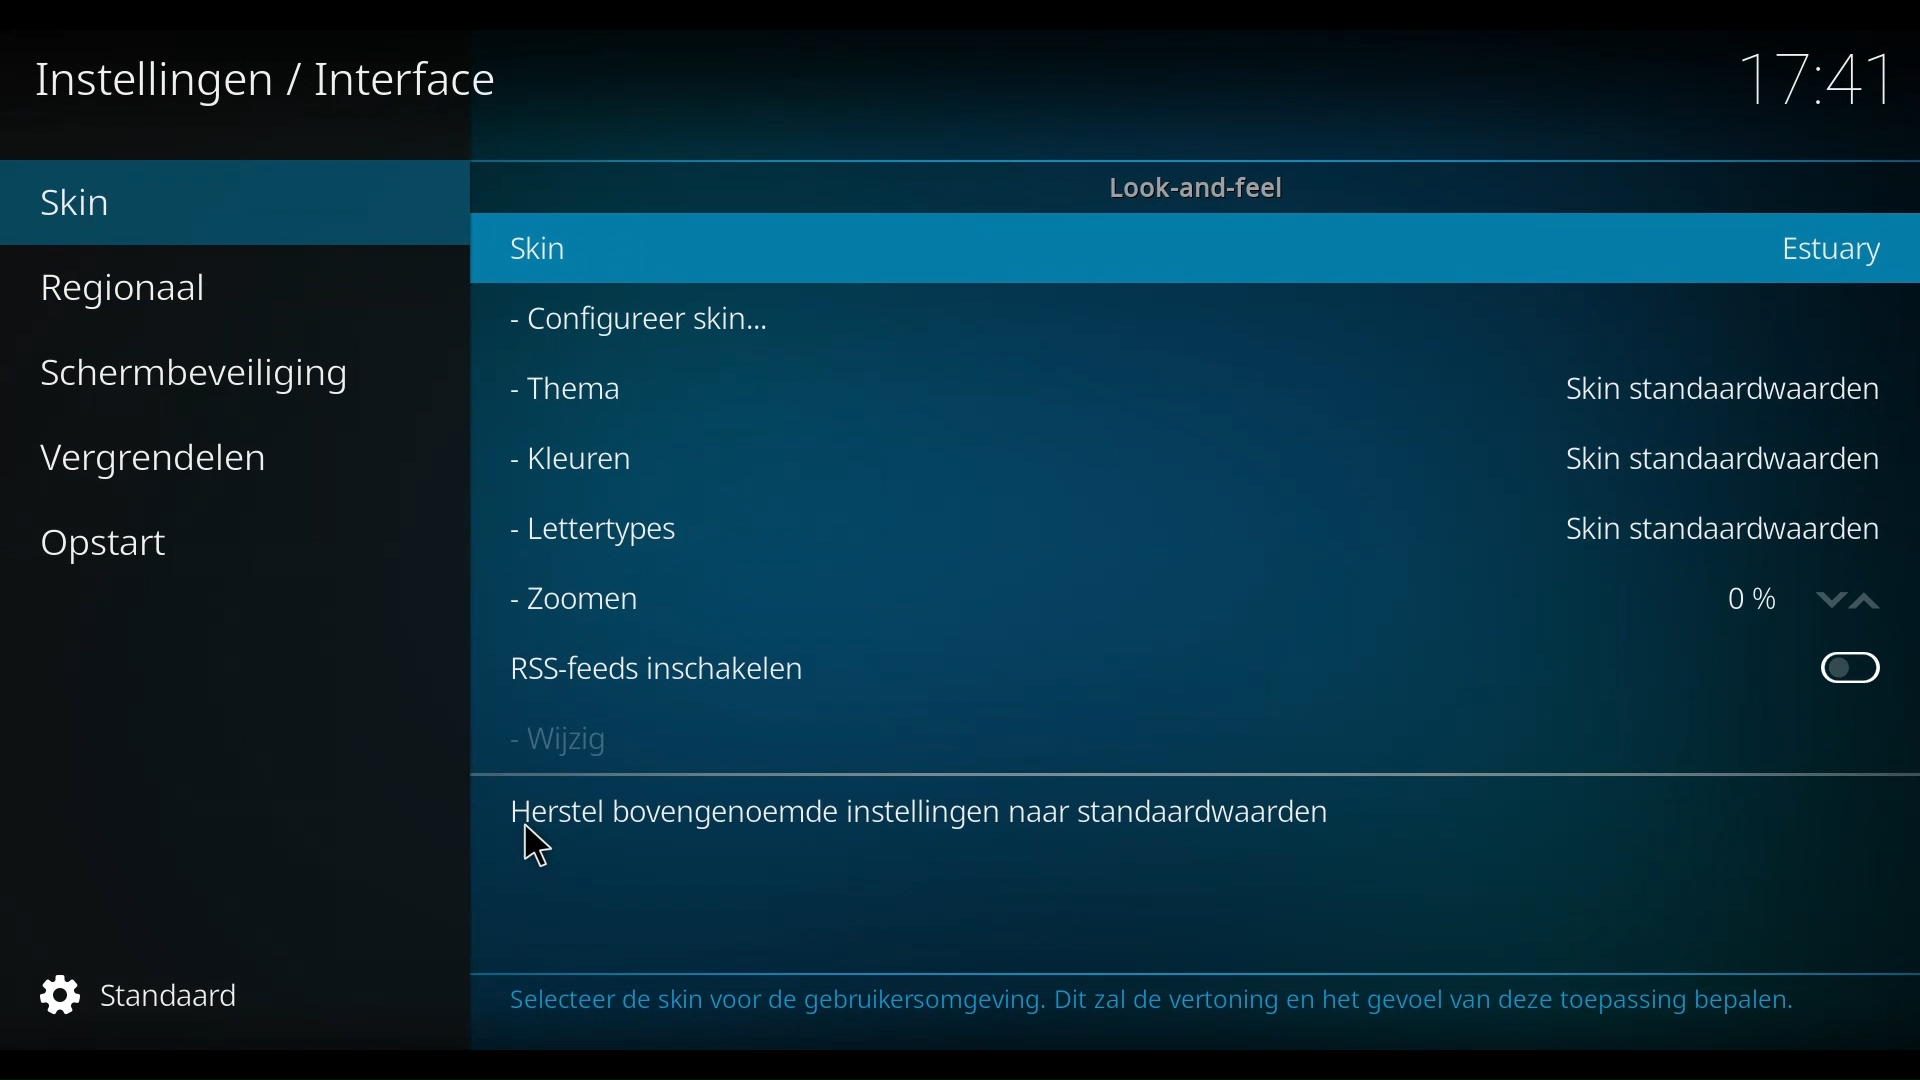 This screenshot has width=1920, height=1080. I want to click on Zoomen, so click(571, 595).